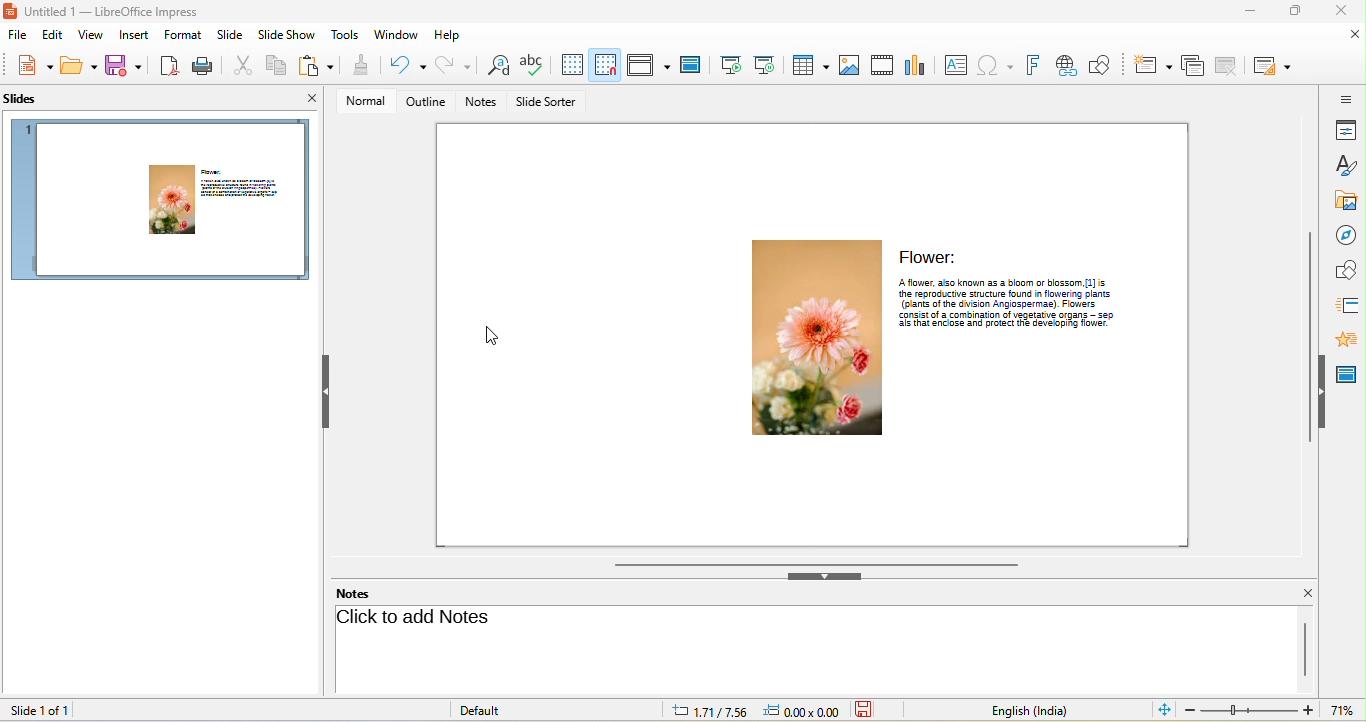 The width and height of the screenshot is (1366, 722). Describe the element at coordinates (1301, 594) in the screenshot. I see `close` at that location.